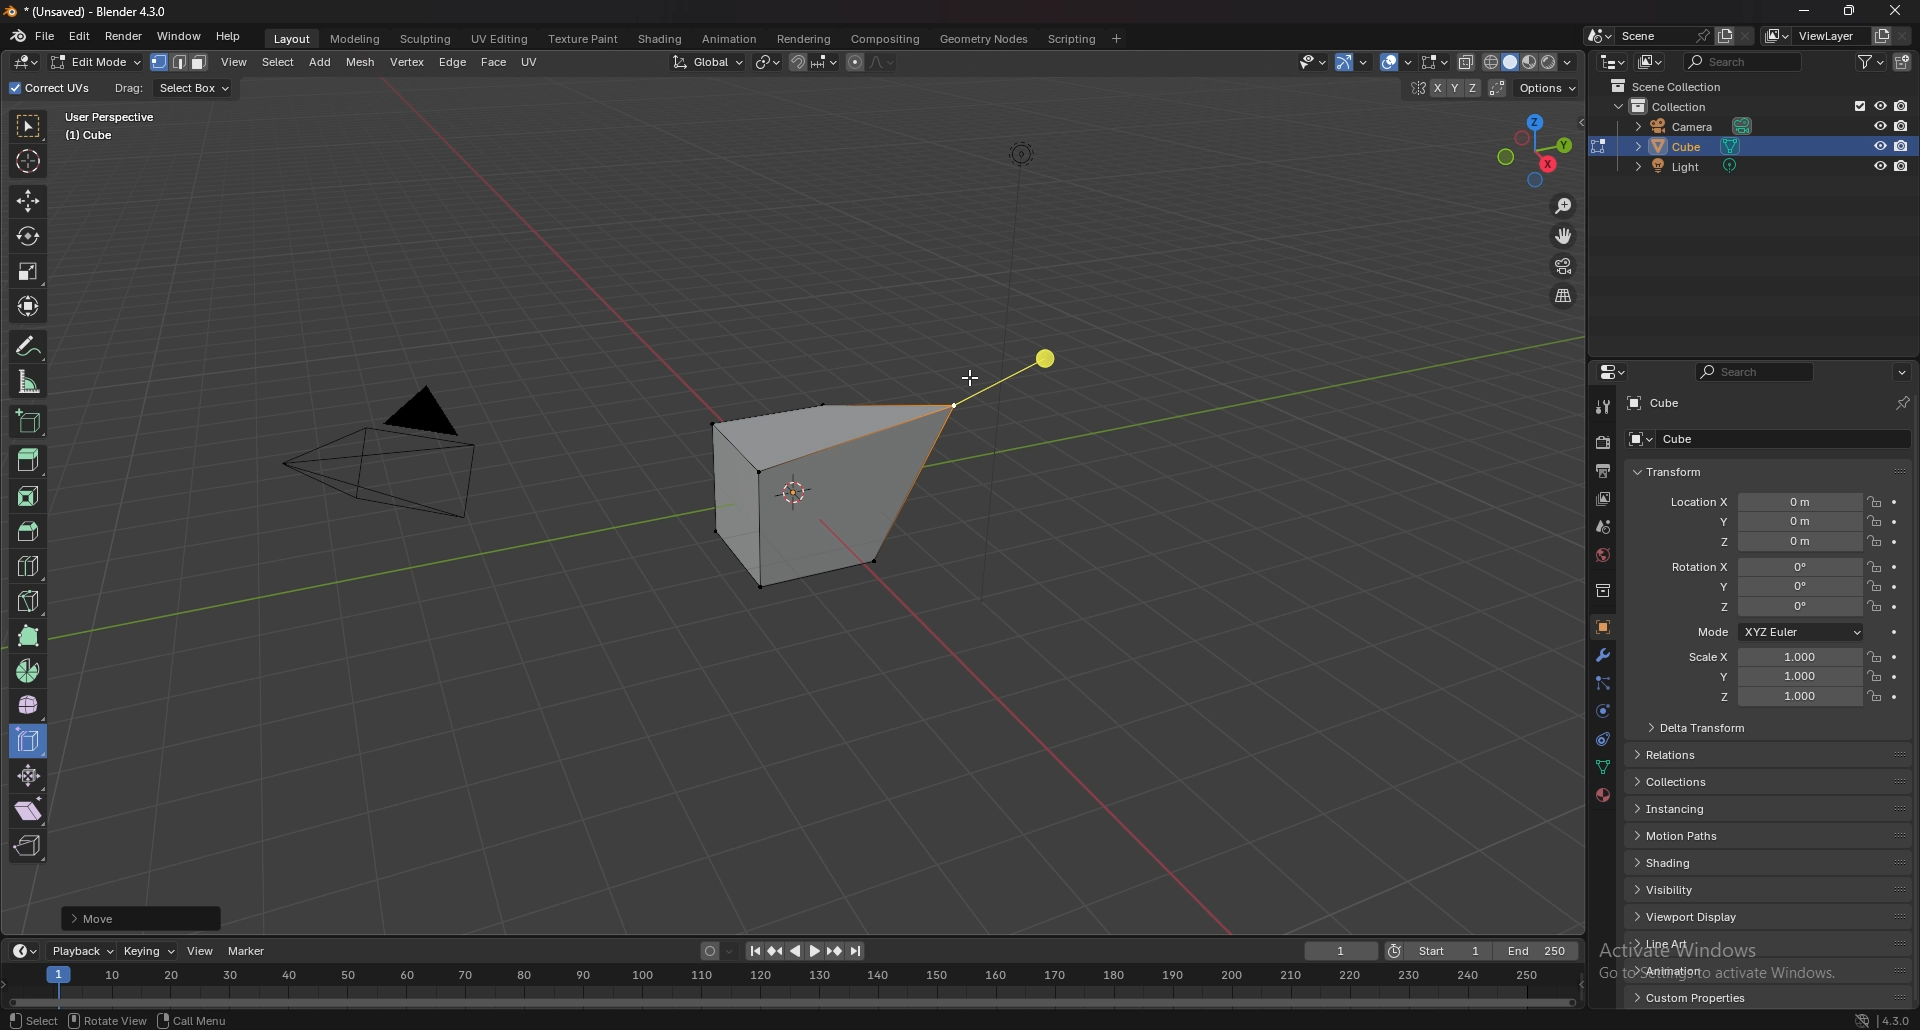 This screenshot has width=1920, height=1030. What do you see at coordinates (834, 952) in the screenshot?
I see `jump to keyframe` at bounding box center [834, 952].